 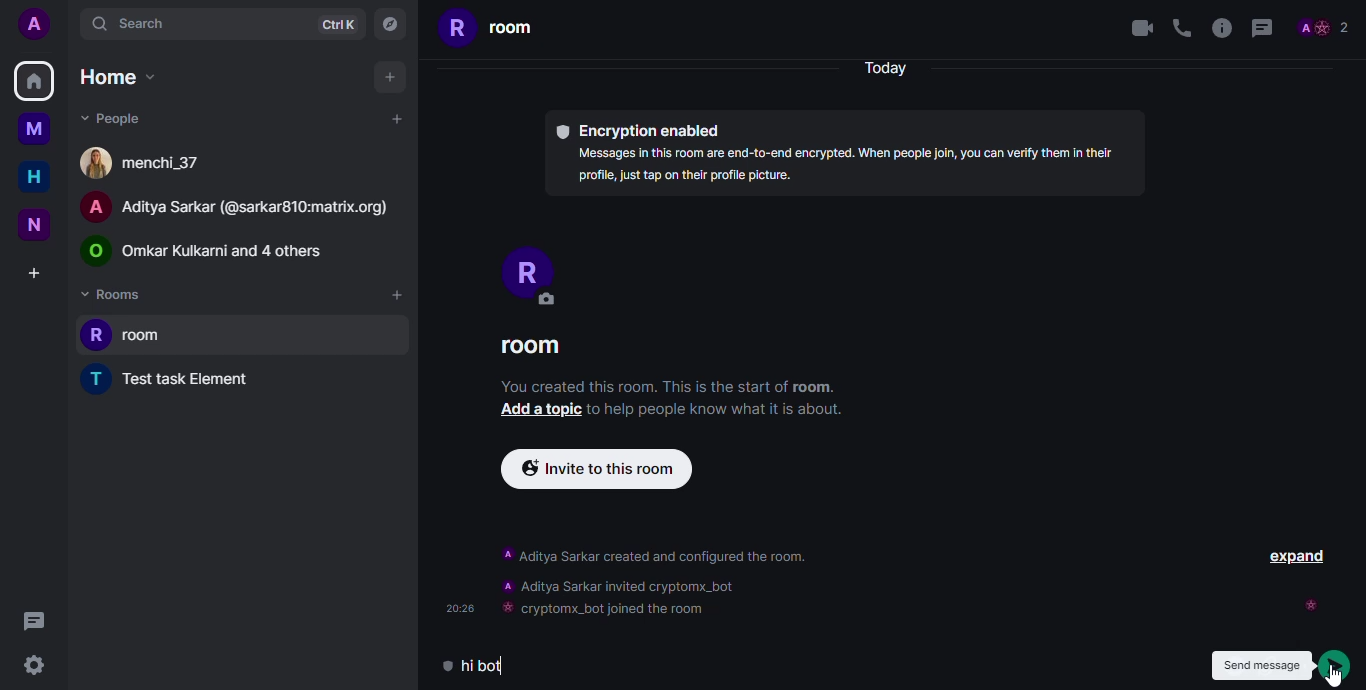 What do you see at coordinates (131, 23) in the screenshot?
I see `search` at bounding box center [131, 23].